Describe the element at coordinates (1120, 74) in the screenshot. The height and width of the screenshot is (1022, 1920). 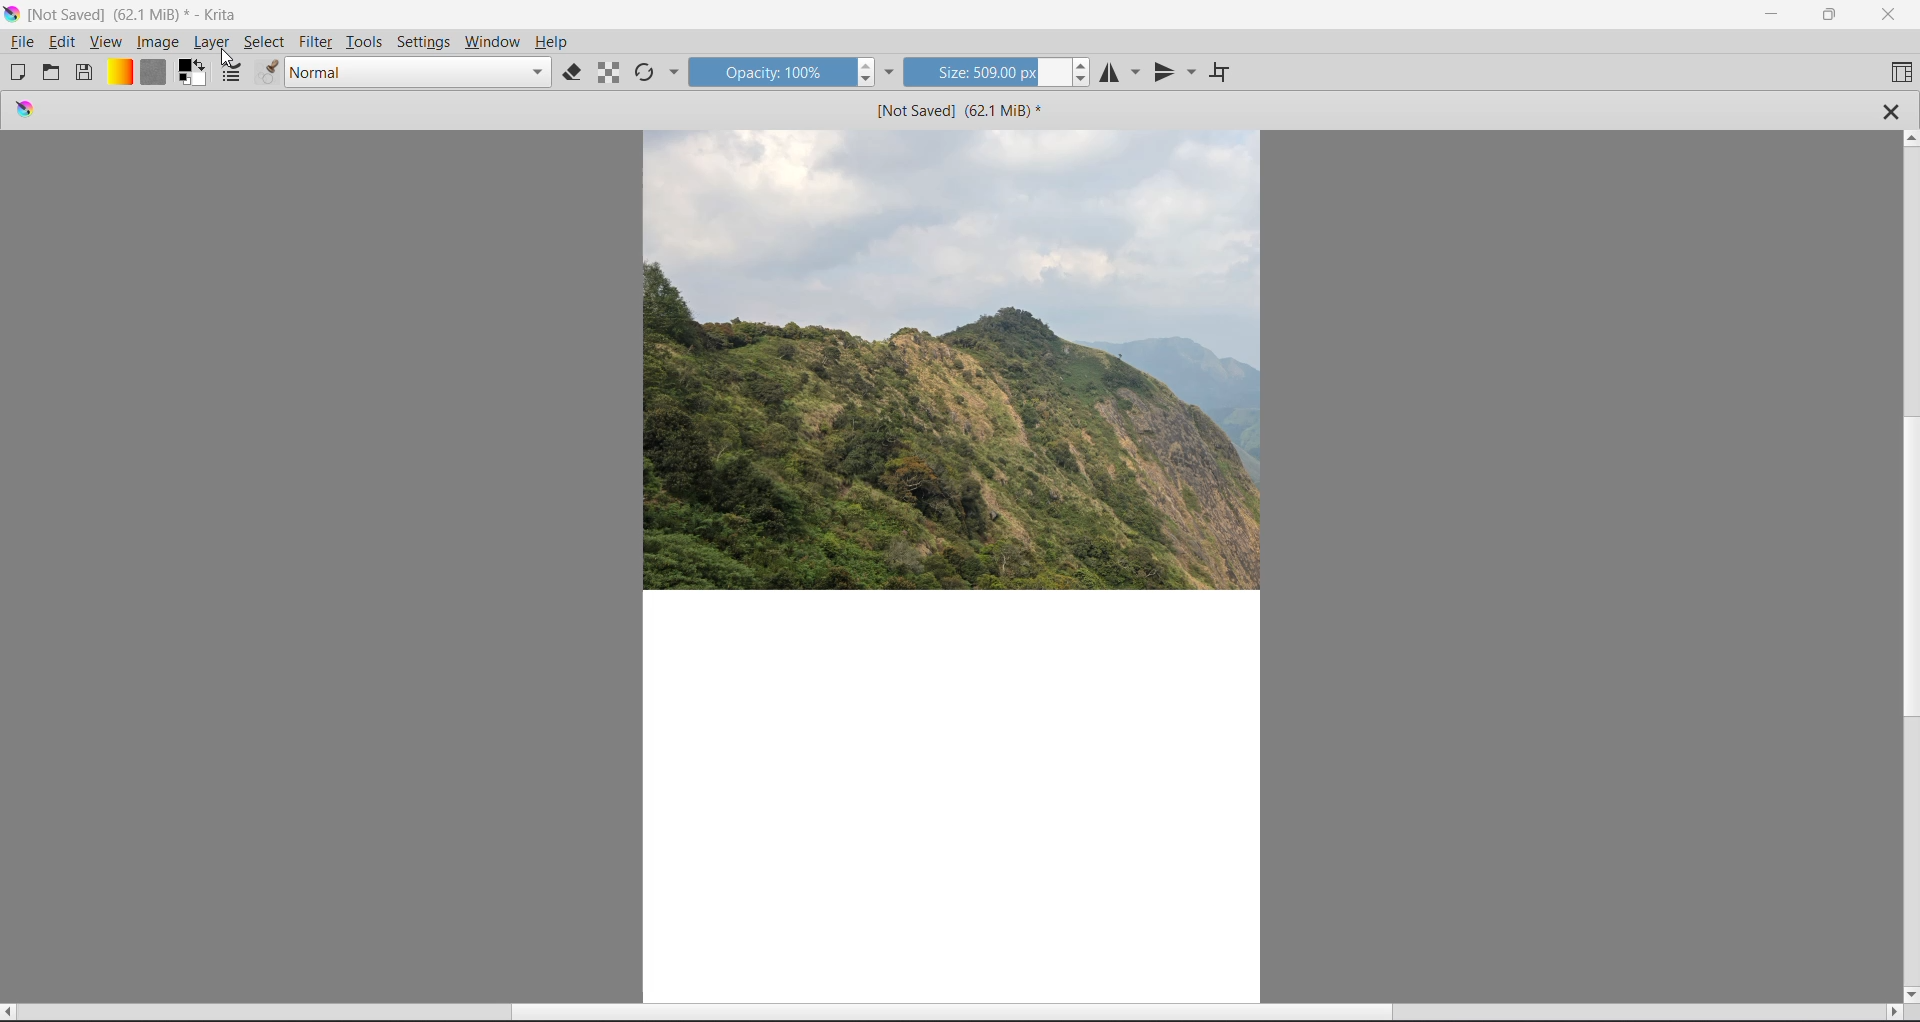
I see `Horizontal Mirror Tool` at that location.